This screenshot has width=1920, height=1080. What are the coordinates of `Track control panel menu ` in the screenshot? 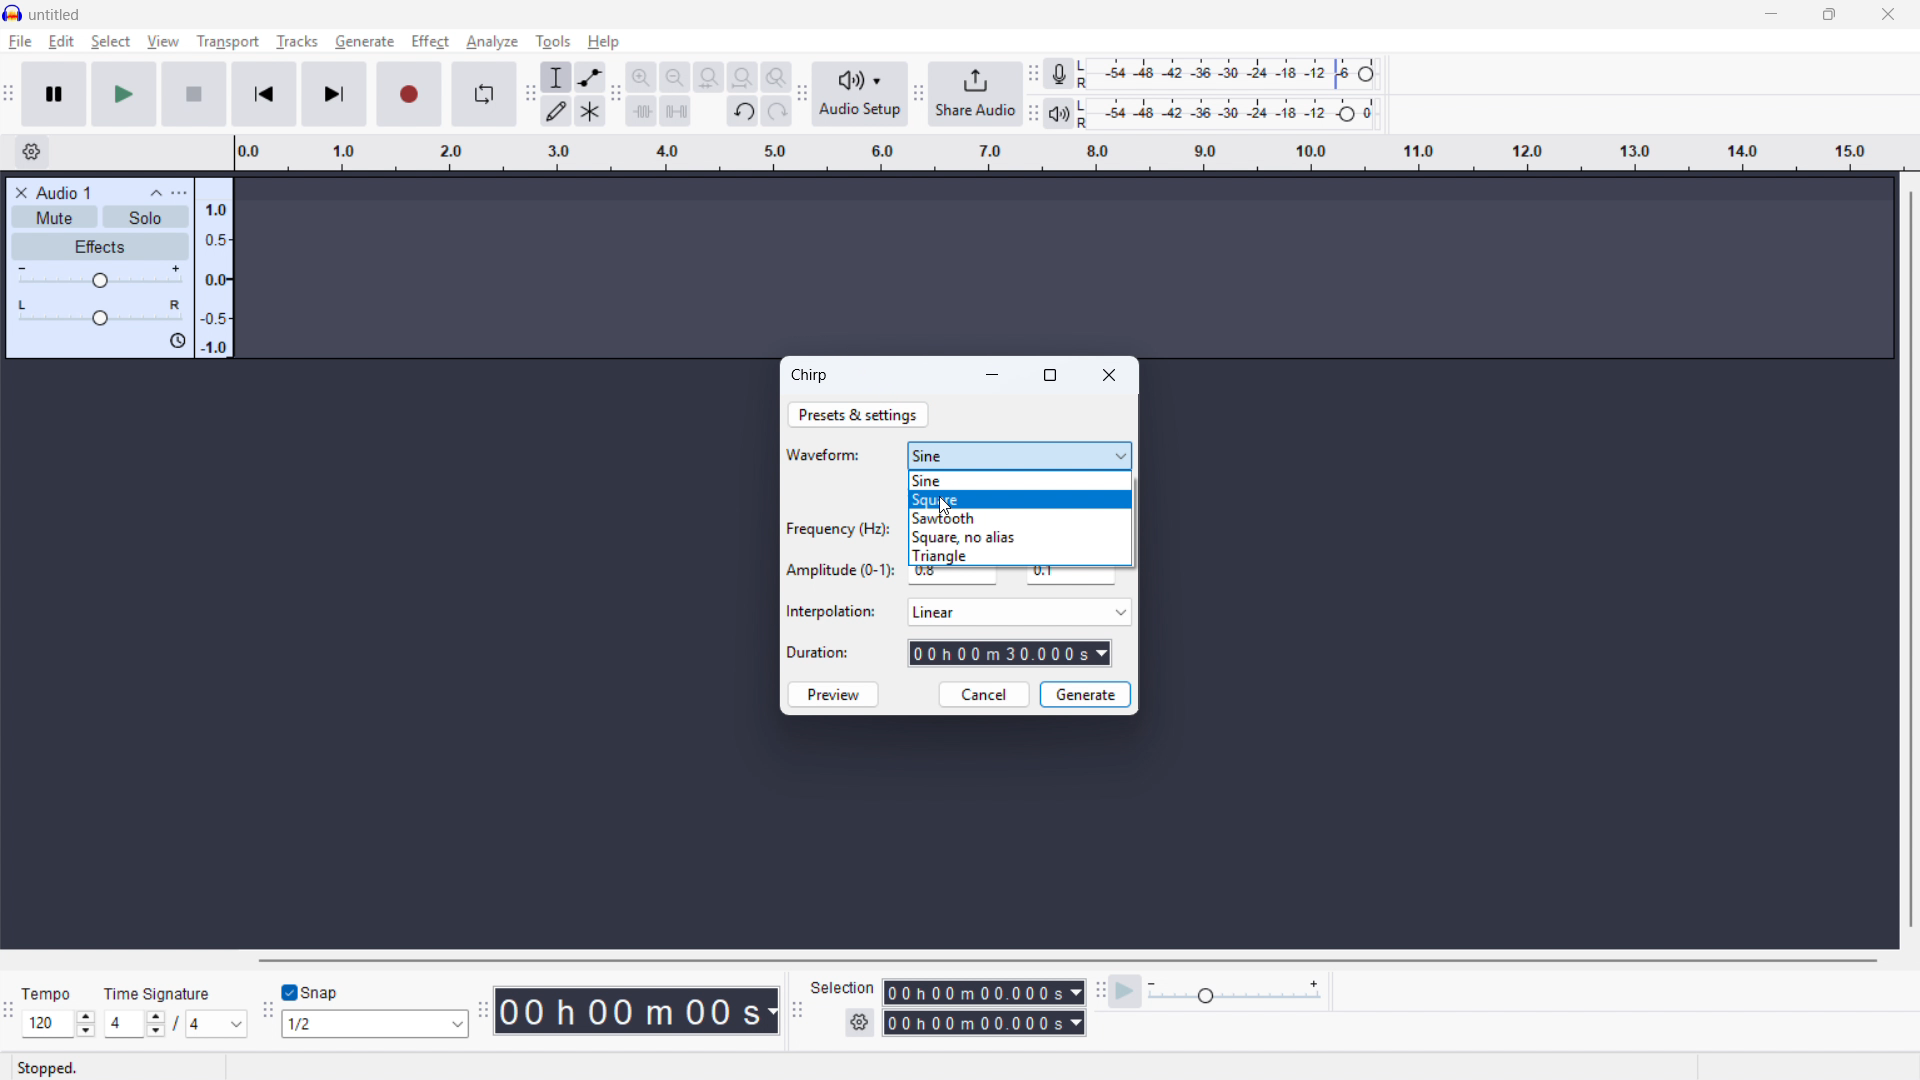 It's located at (178, 192).